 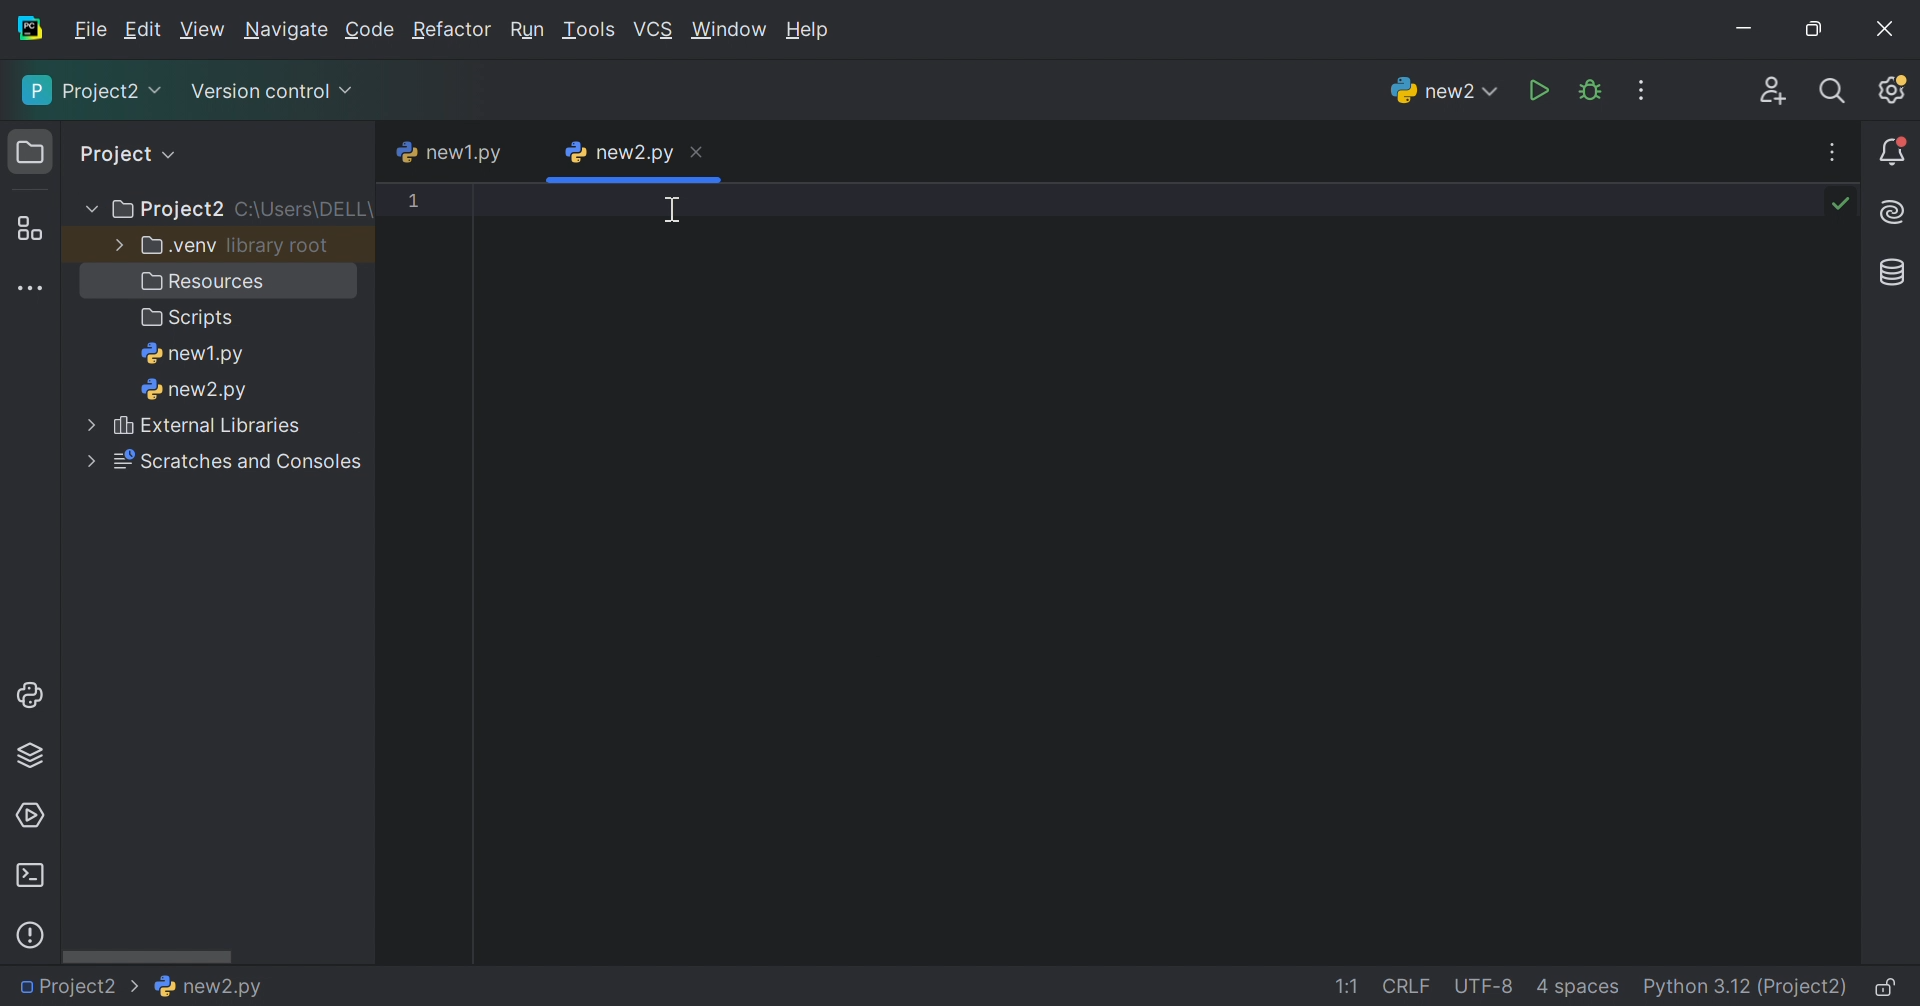 What do you see at coordinates (208, 985) in the screenshot?
I see `new2.py` at bounding box center [208, 985].